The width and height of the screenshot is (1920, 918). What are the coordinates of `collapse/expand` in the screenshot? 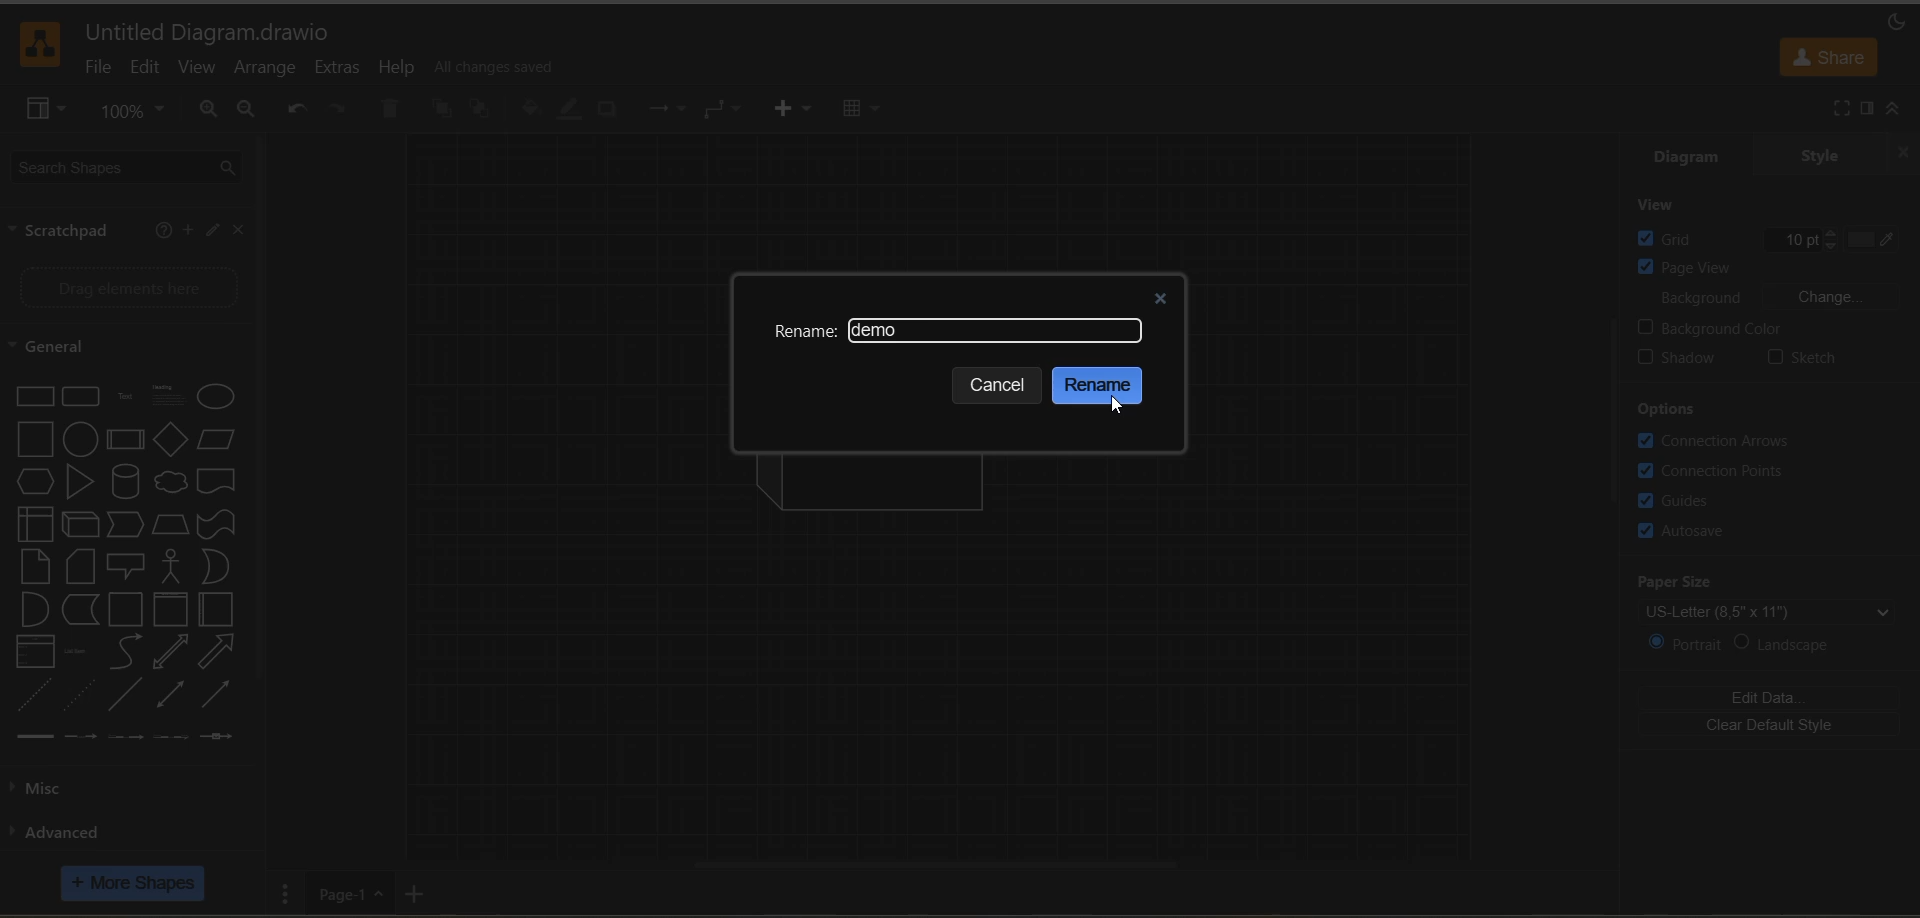 It's located at (1896, 108).